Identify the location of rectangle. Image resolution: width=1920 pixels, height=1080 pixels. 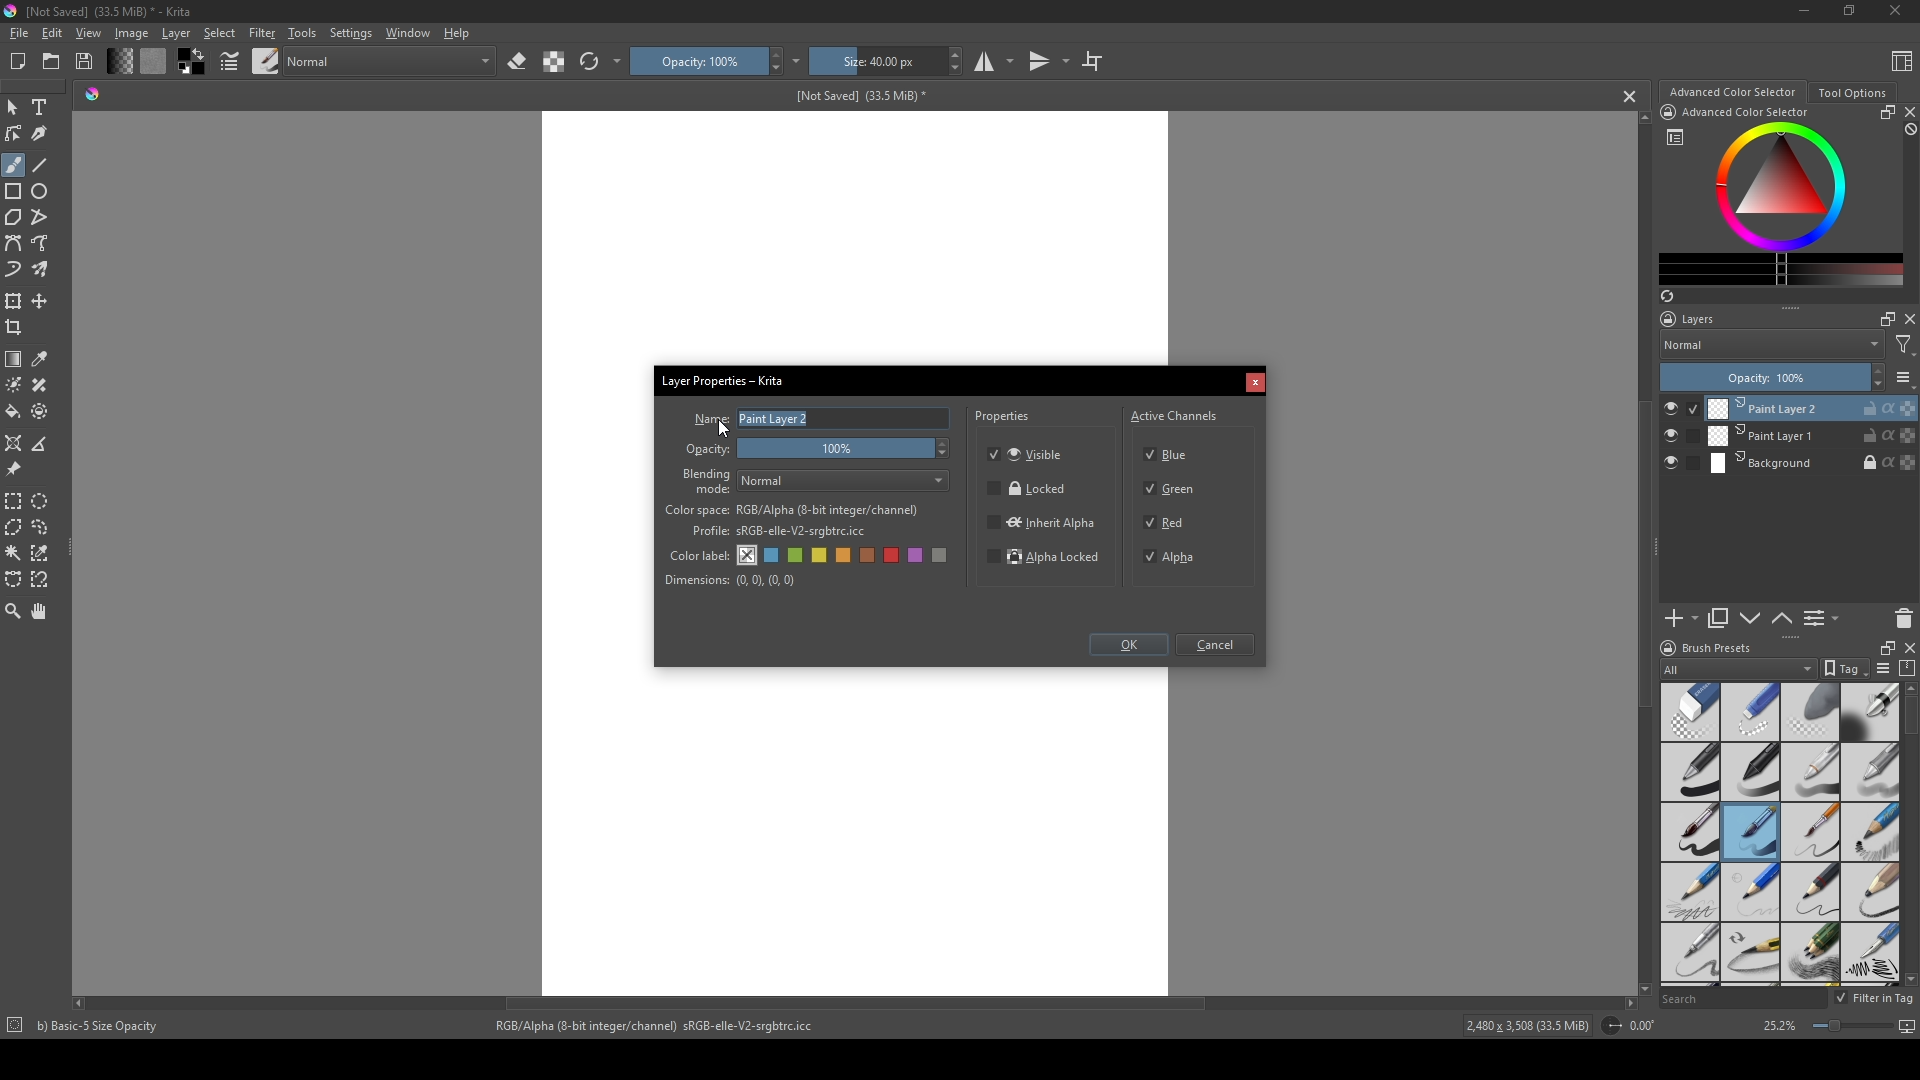
(14, 192).